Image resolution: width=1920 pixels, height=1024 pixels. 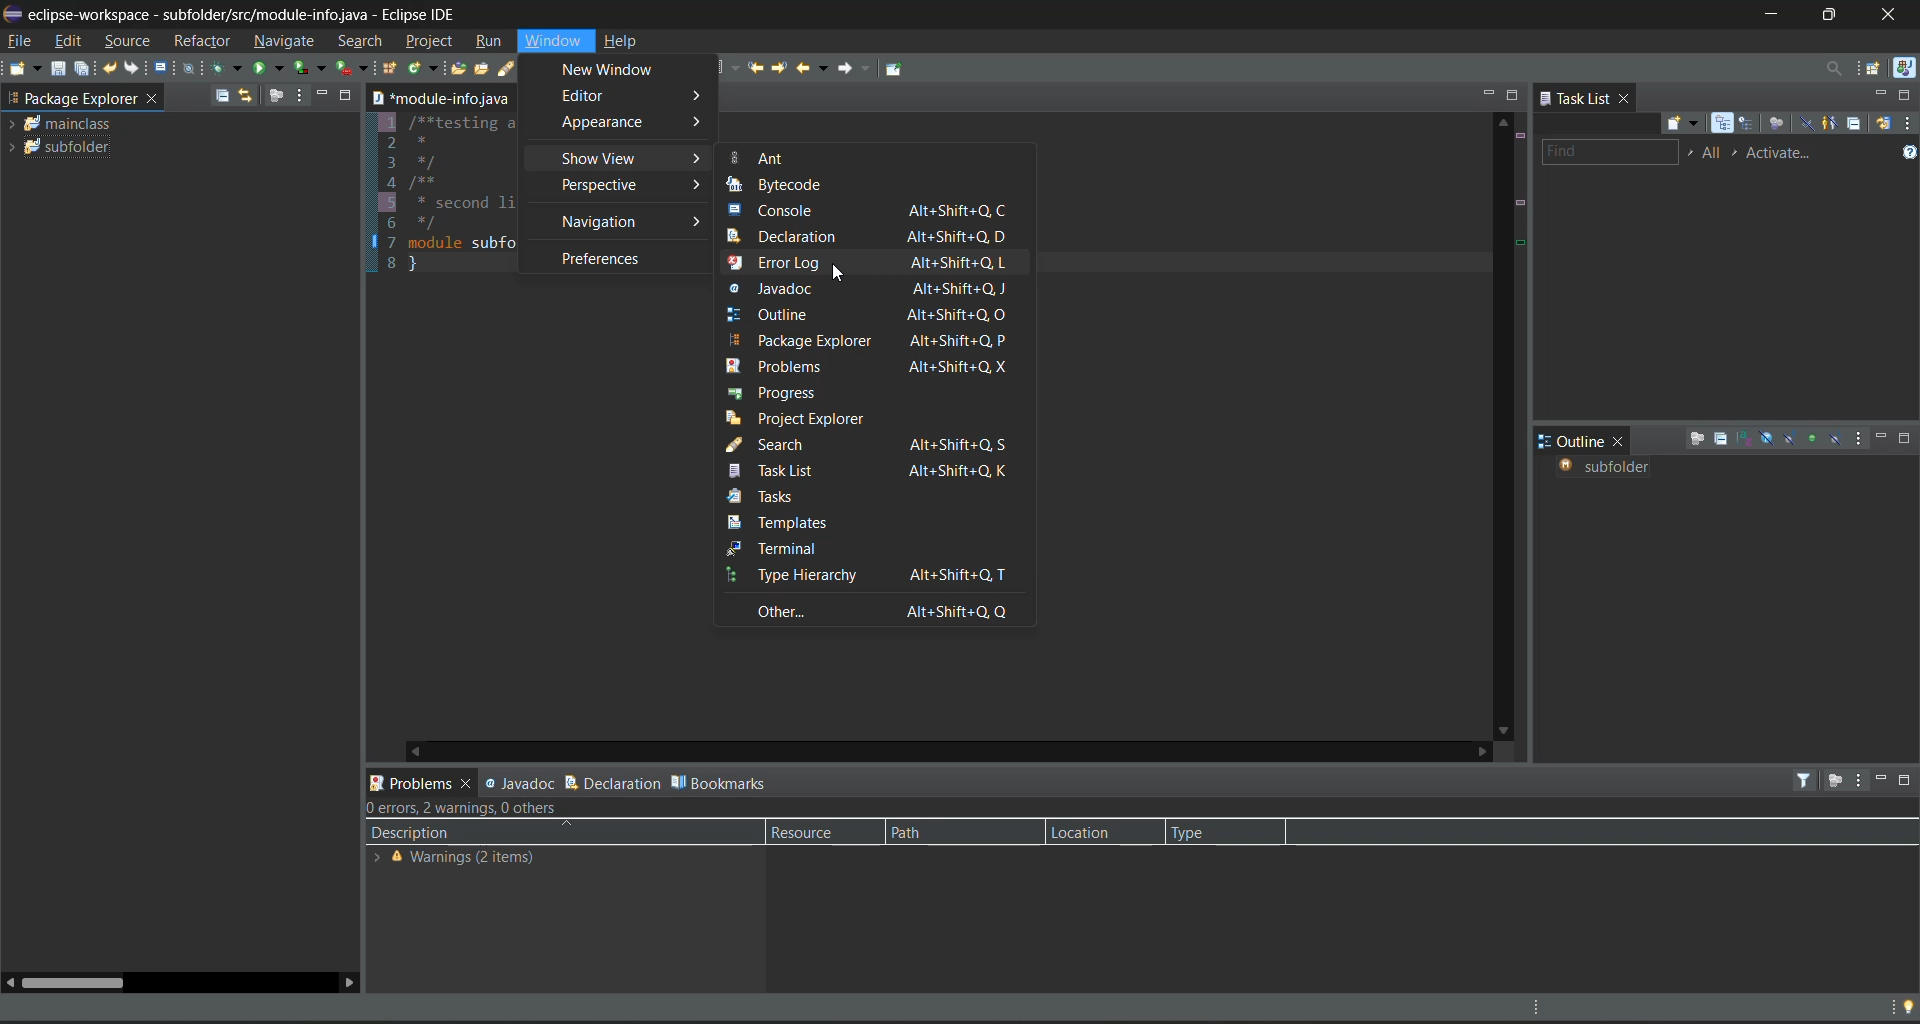 I want to click on other, so click(x=882, y=611).